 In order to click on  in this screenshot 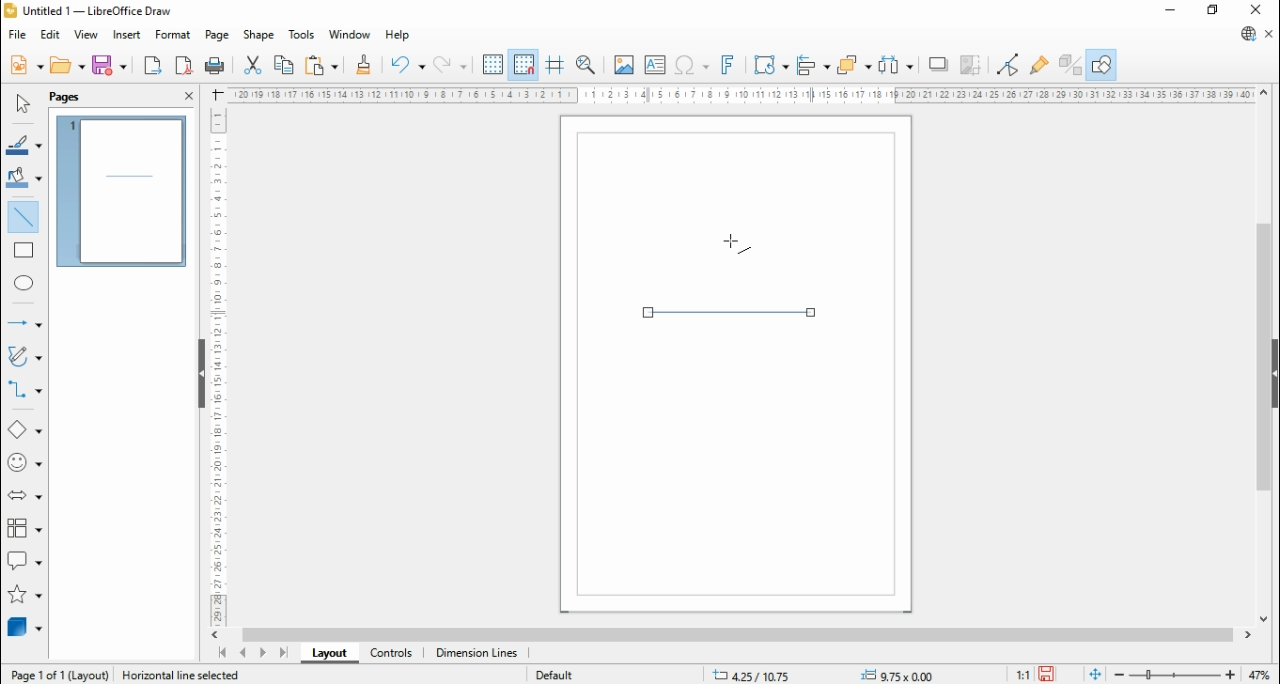, I will do `click(179, 673)`.